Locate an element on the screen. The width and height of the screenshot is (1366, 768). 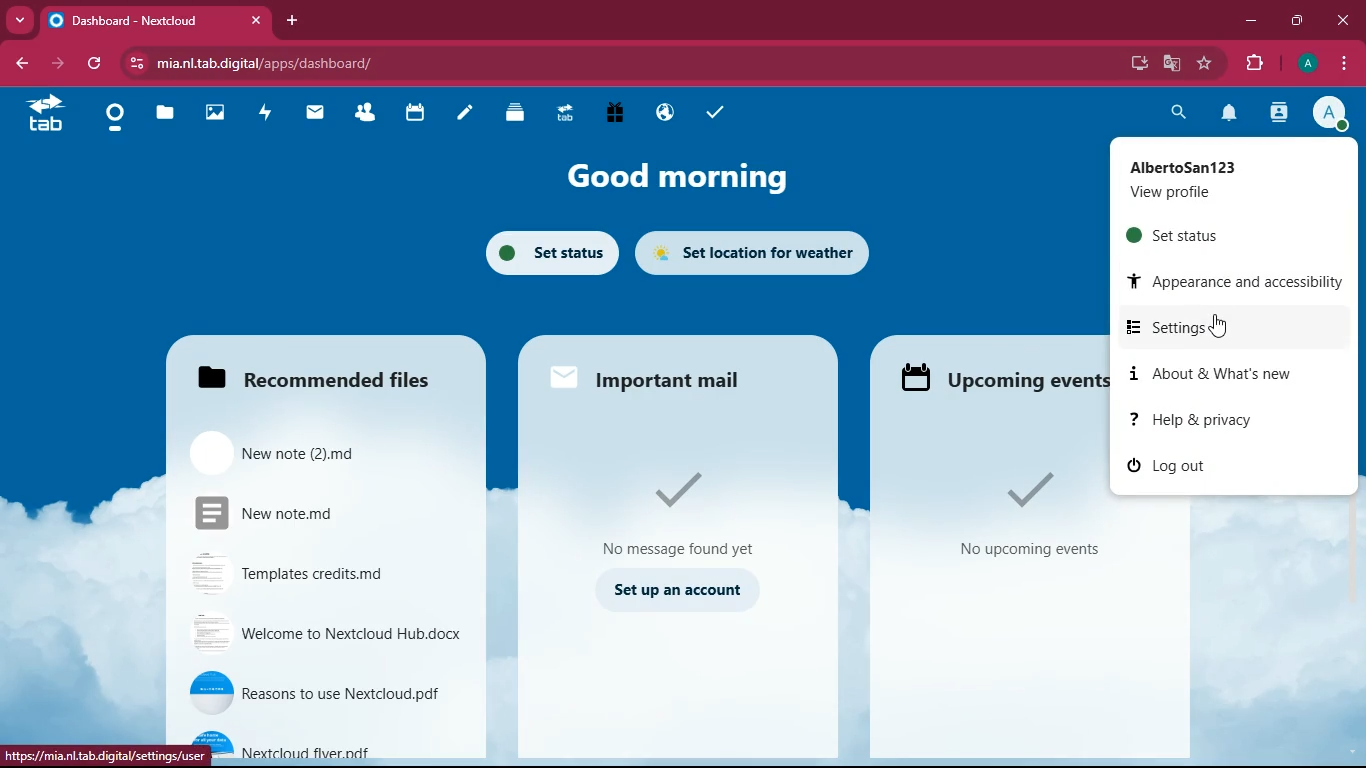
set status is located at coordinates (1230, 238).